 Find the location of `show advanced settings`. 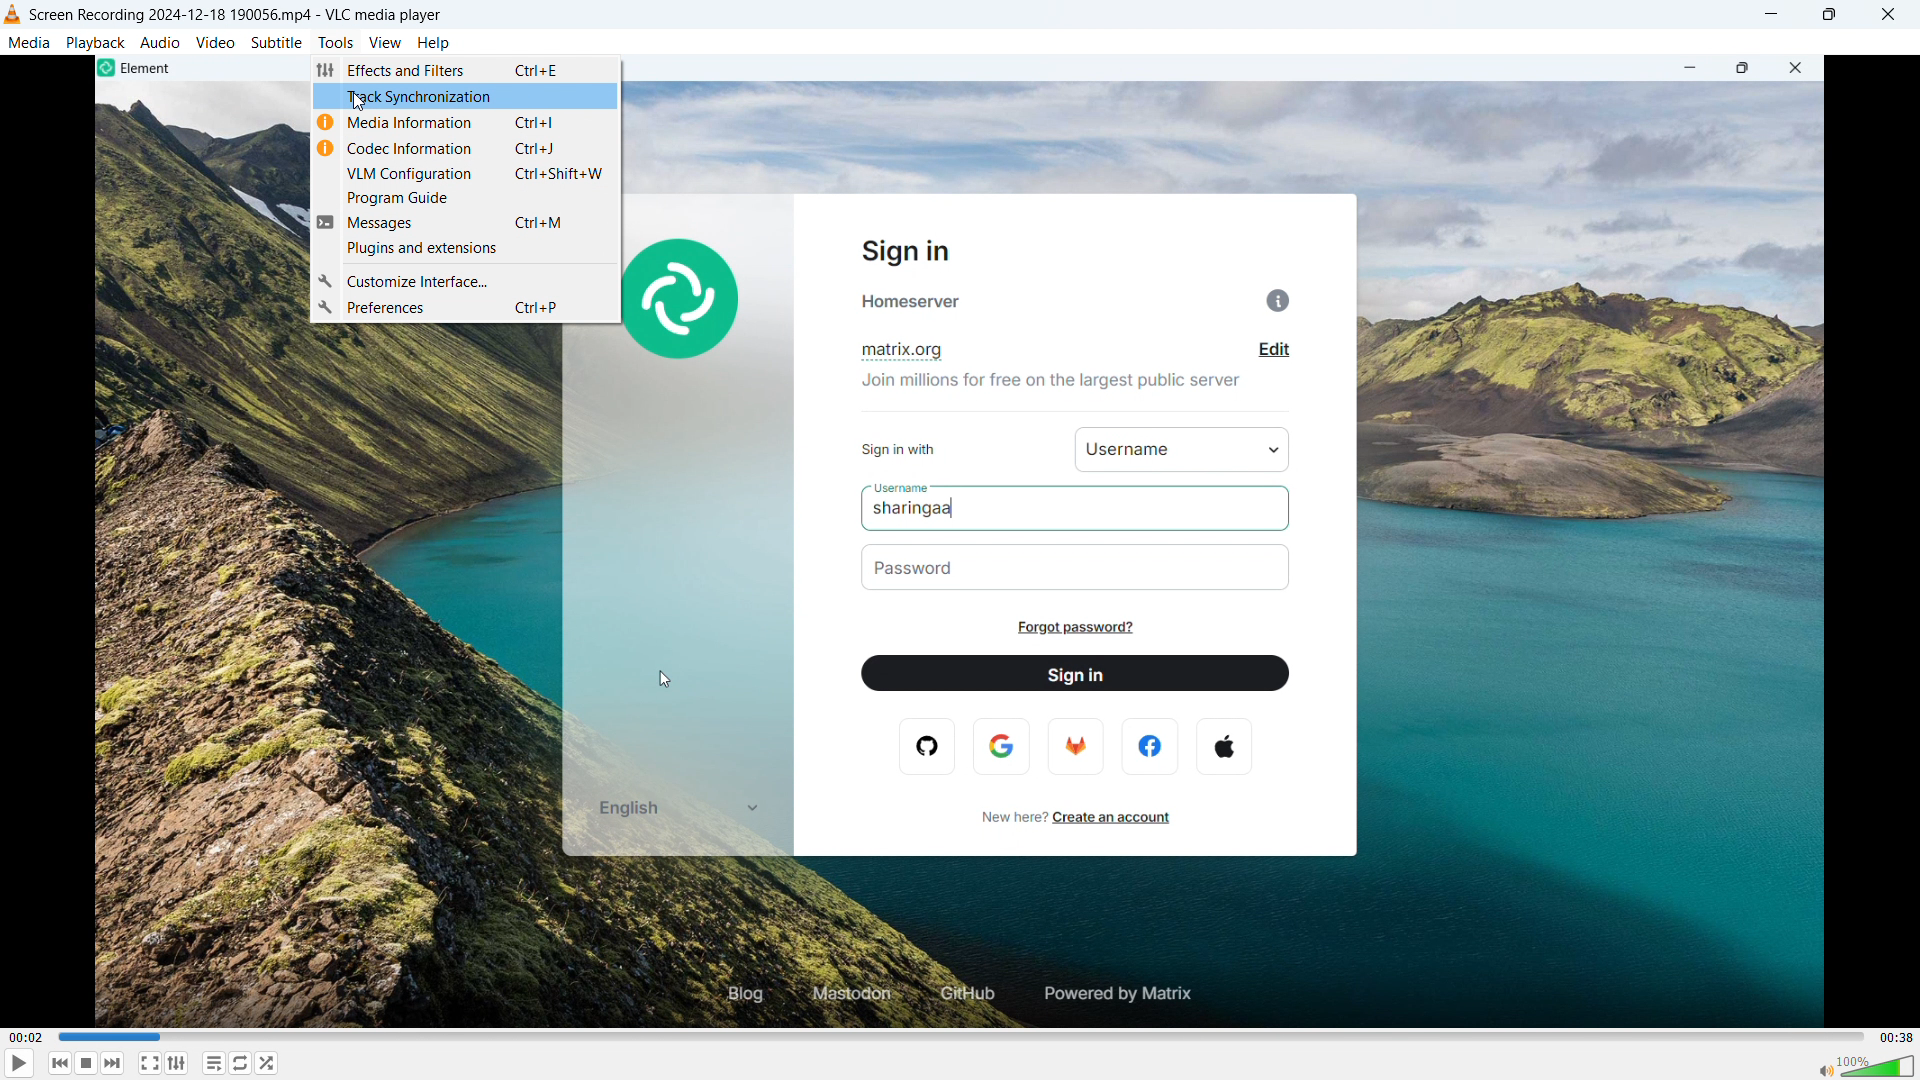

show advanced settings is located at coordinates (179, 1063).